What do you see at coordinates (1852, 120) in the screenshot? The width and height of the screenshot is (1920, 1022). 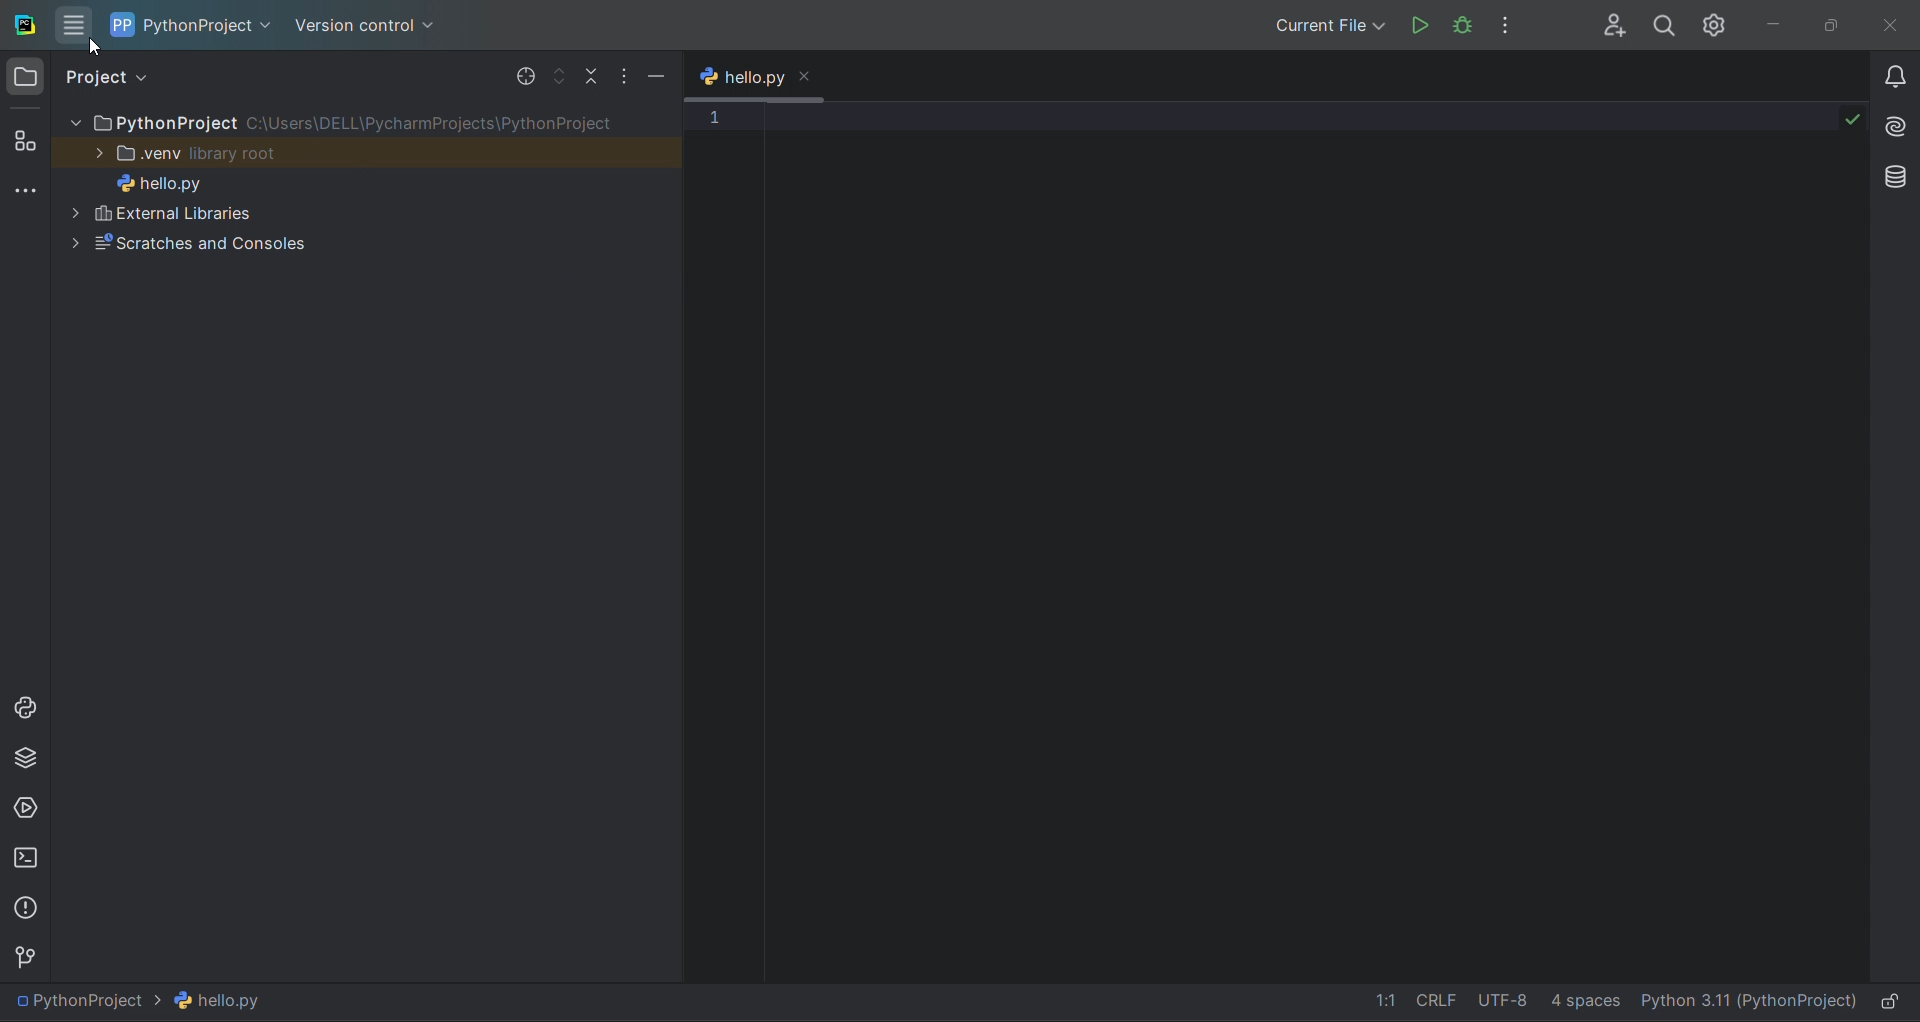 I see `check` at bounding box center [1852, 120].